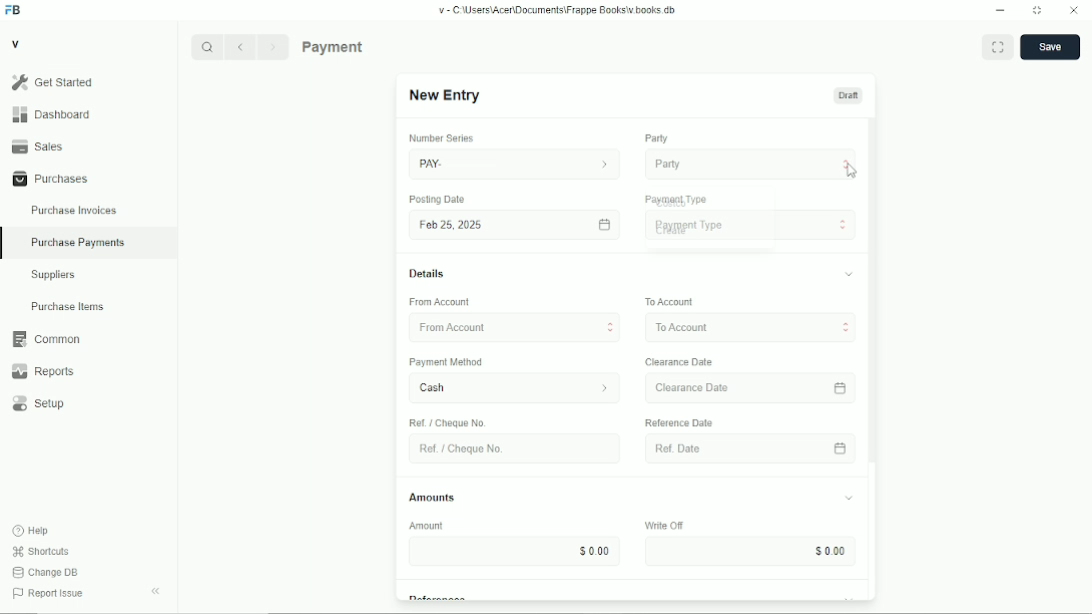 The image size is (1092, 614). Describe the element at coordinates (659, 524) in the screenshot. I see `Write OF` at that location.